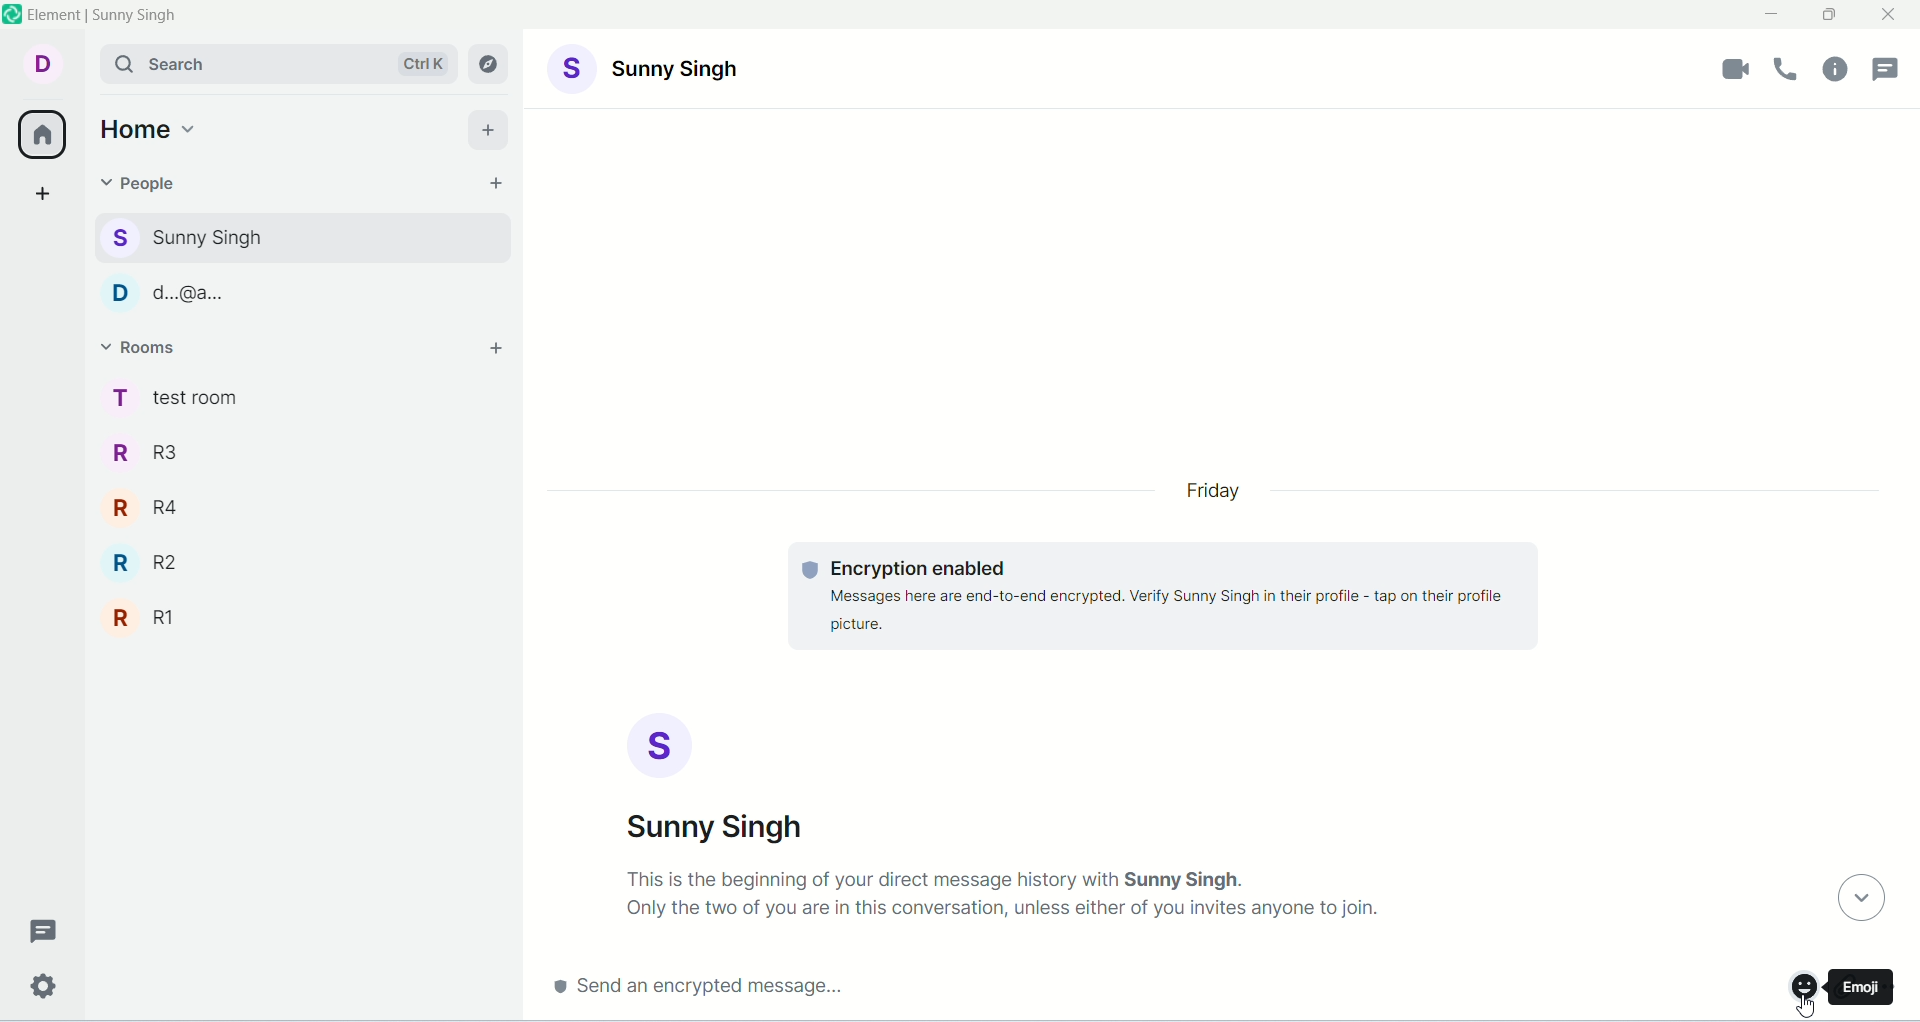  What do you see at coordinates (1858, 898) in the screenshot?
I see `dropdown` at bounding box center [1858, 898].